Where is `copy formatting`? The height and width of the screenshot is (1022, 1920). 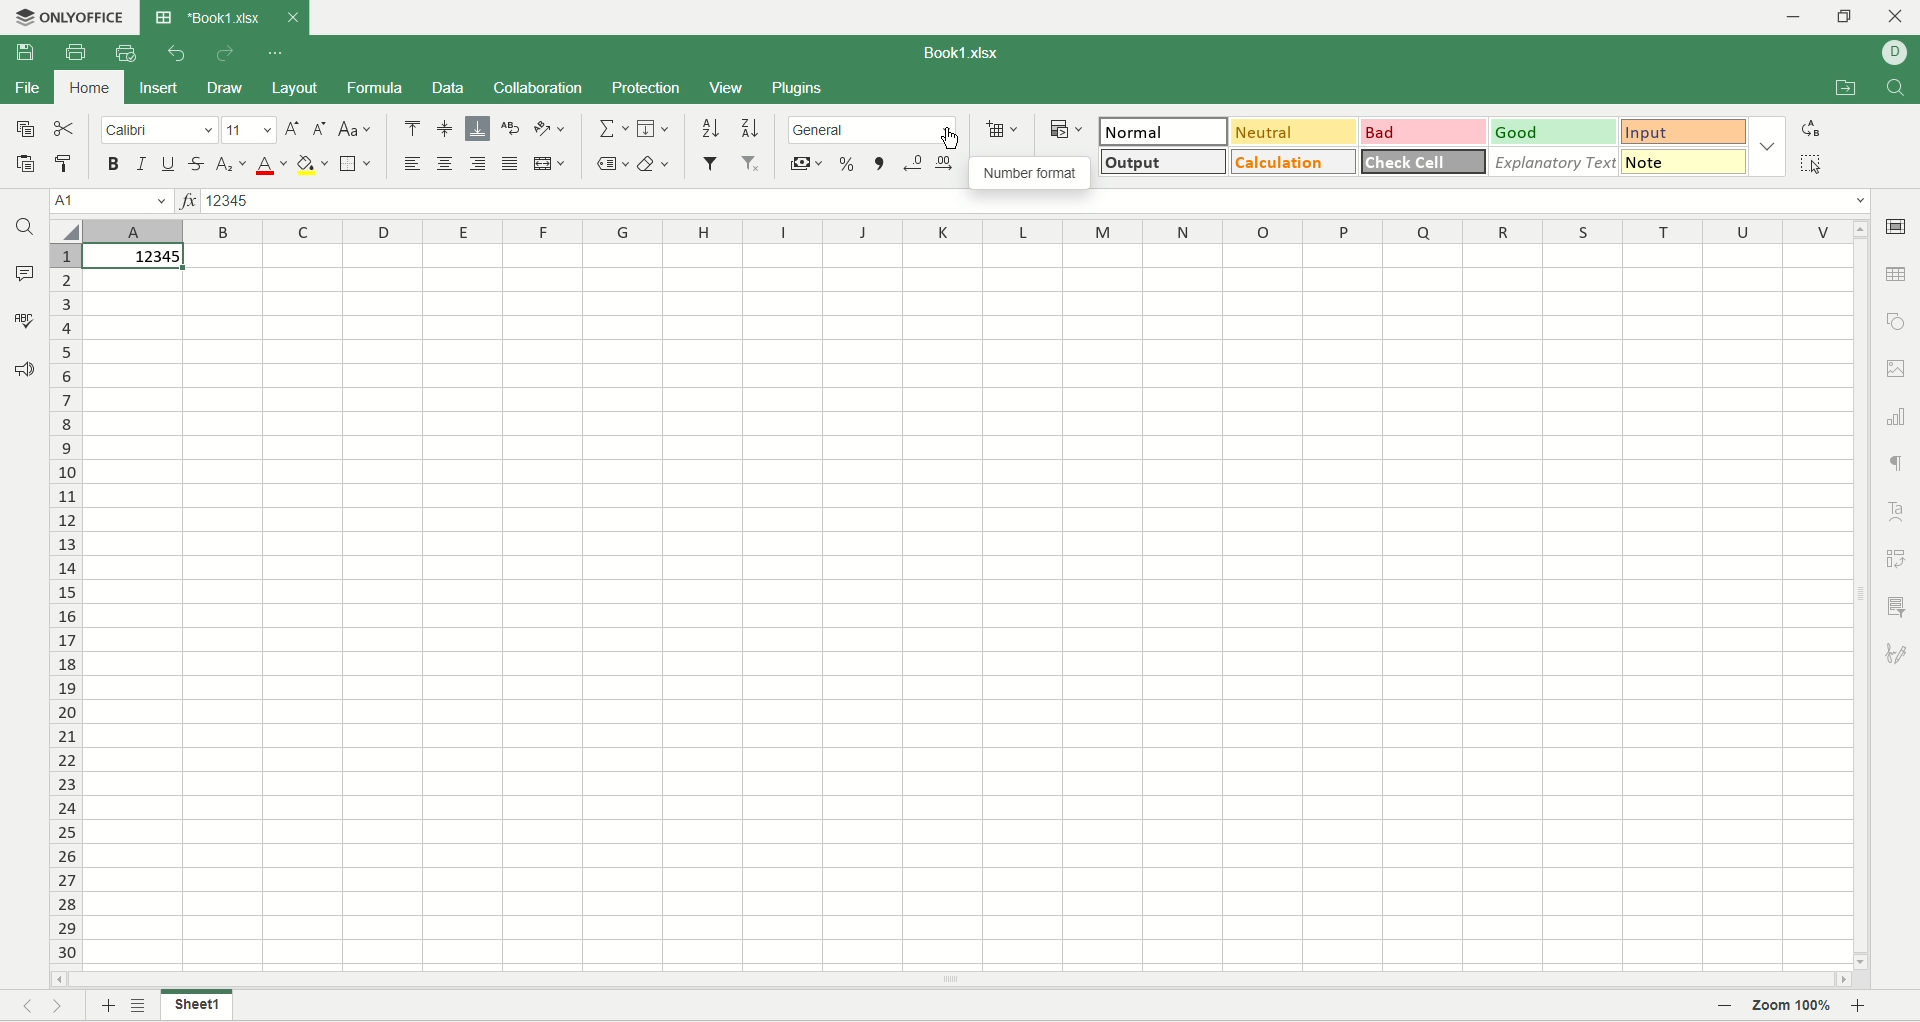 copy formatting is located at coordinates (62, 162).